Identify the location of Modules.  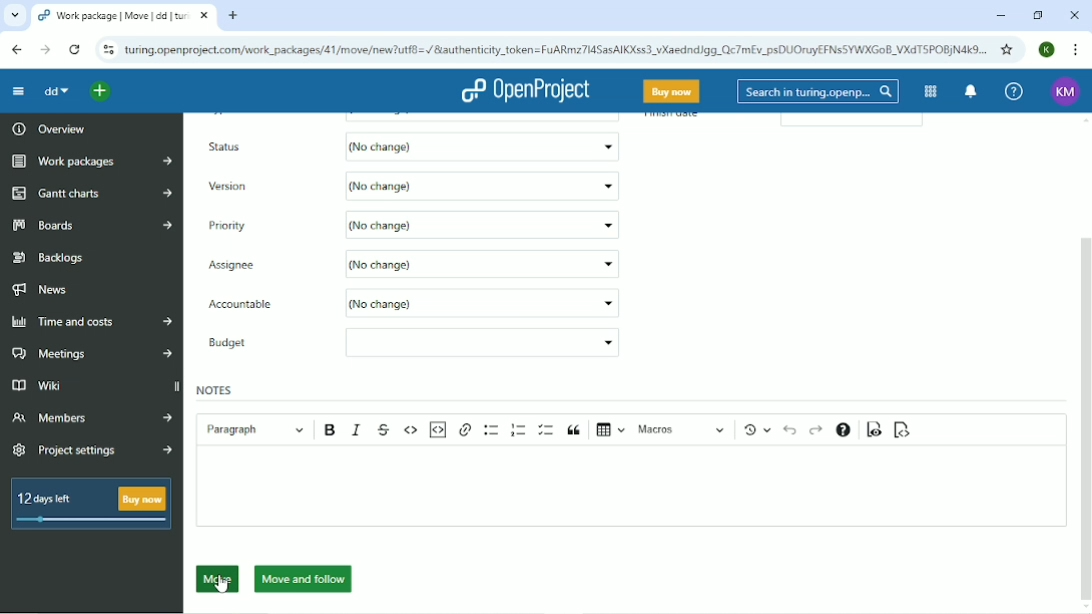
(928, 92).